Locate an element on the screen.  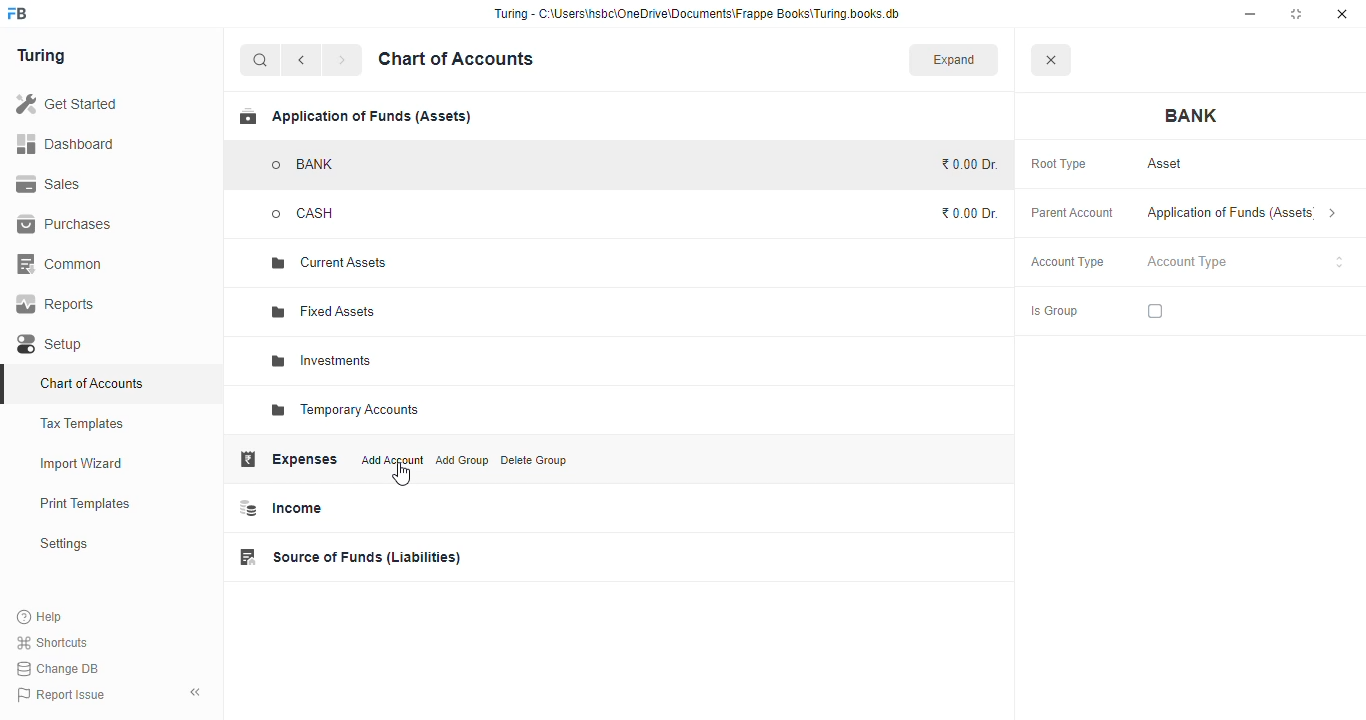
delete group is located at coordinates (533, 460).